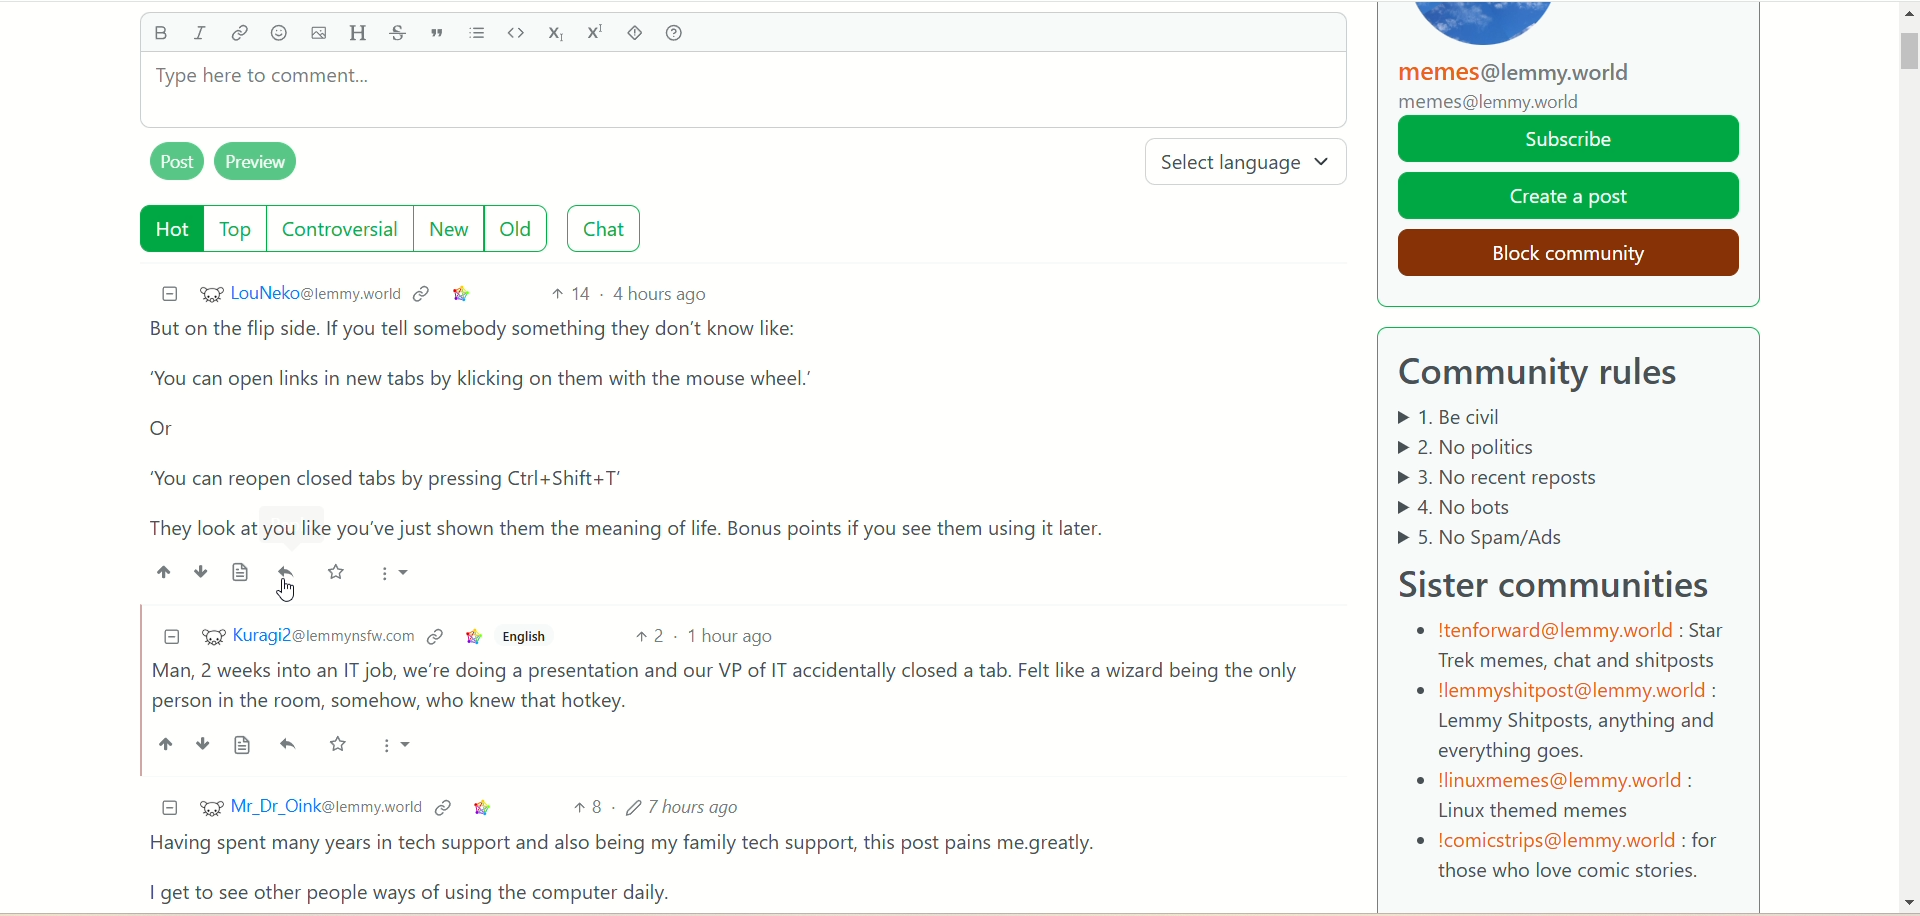  Describe the element at coordinates (345, 229) in the screenshot. I see `controversial` at that location.